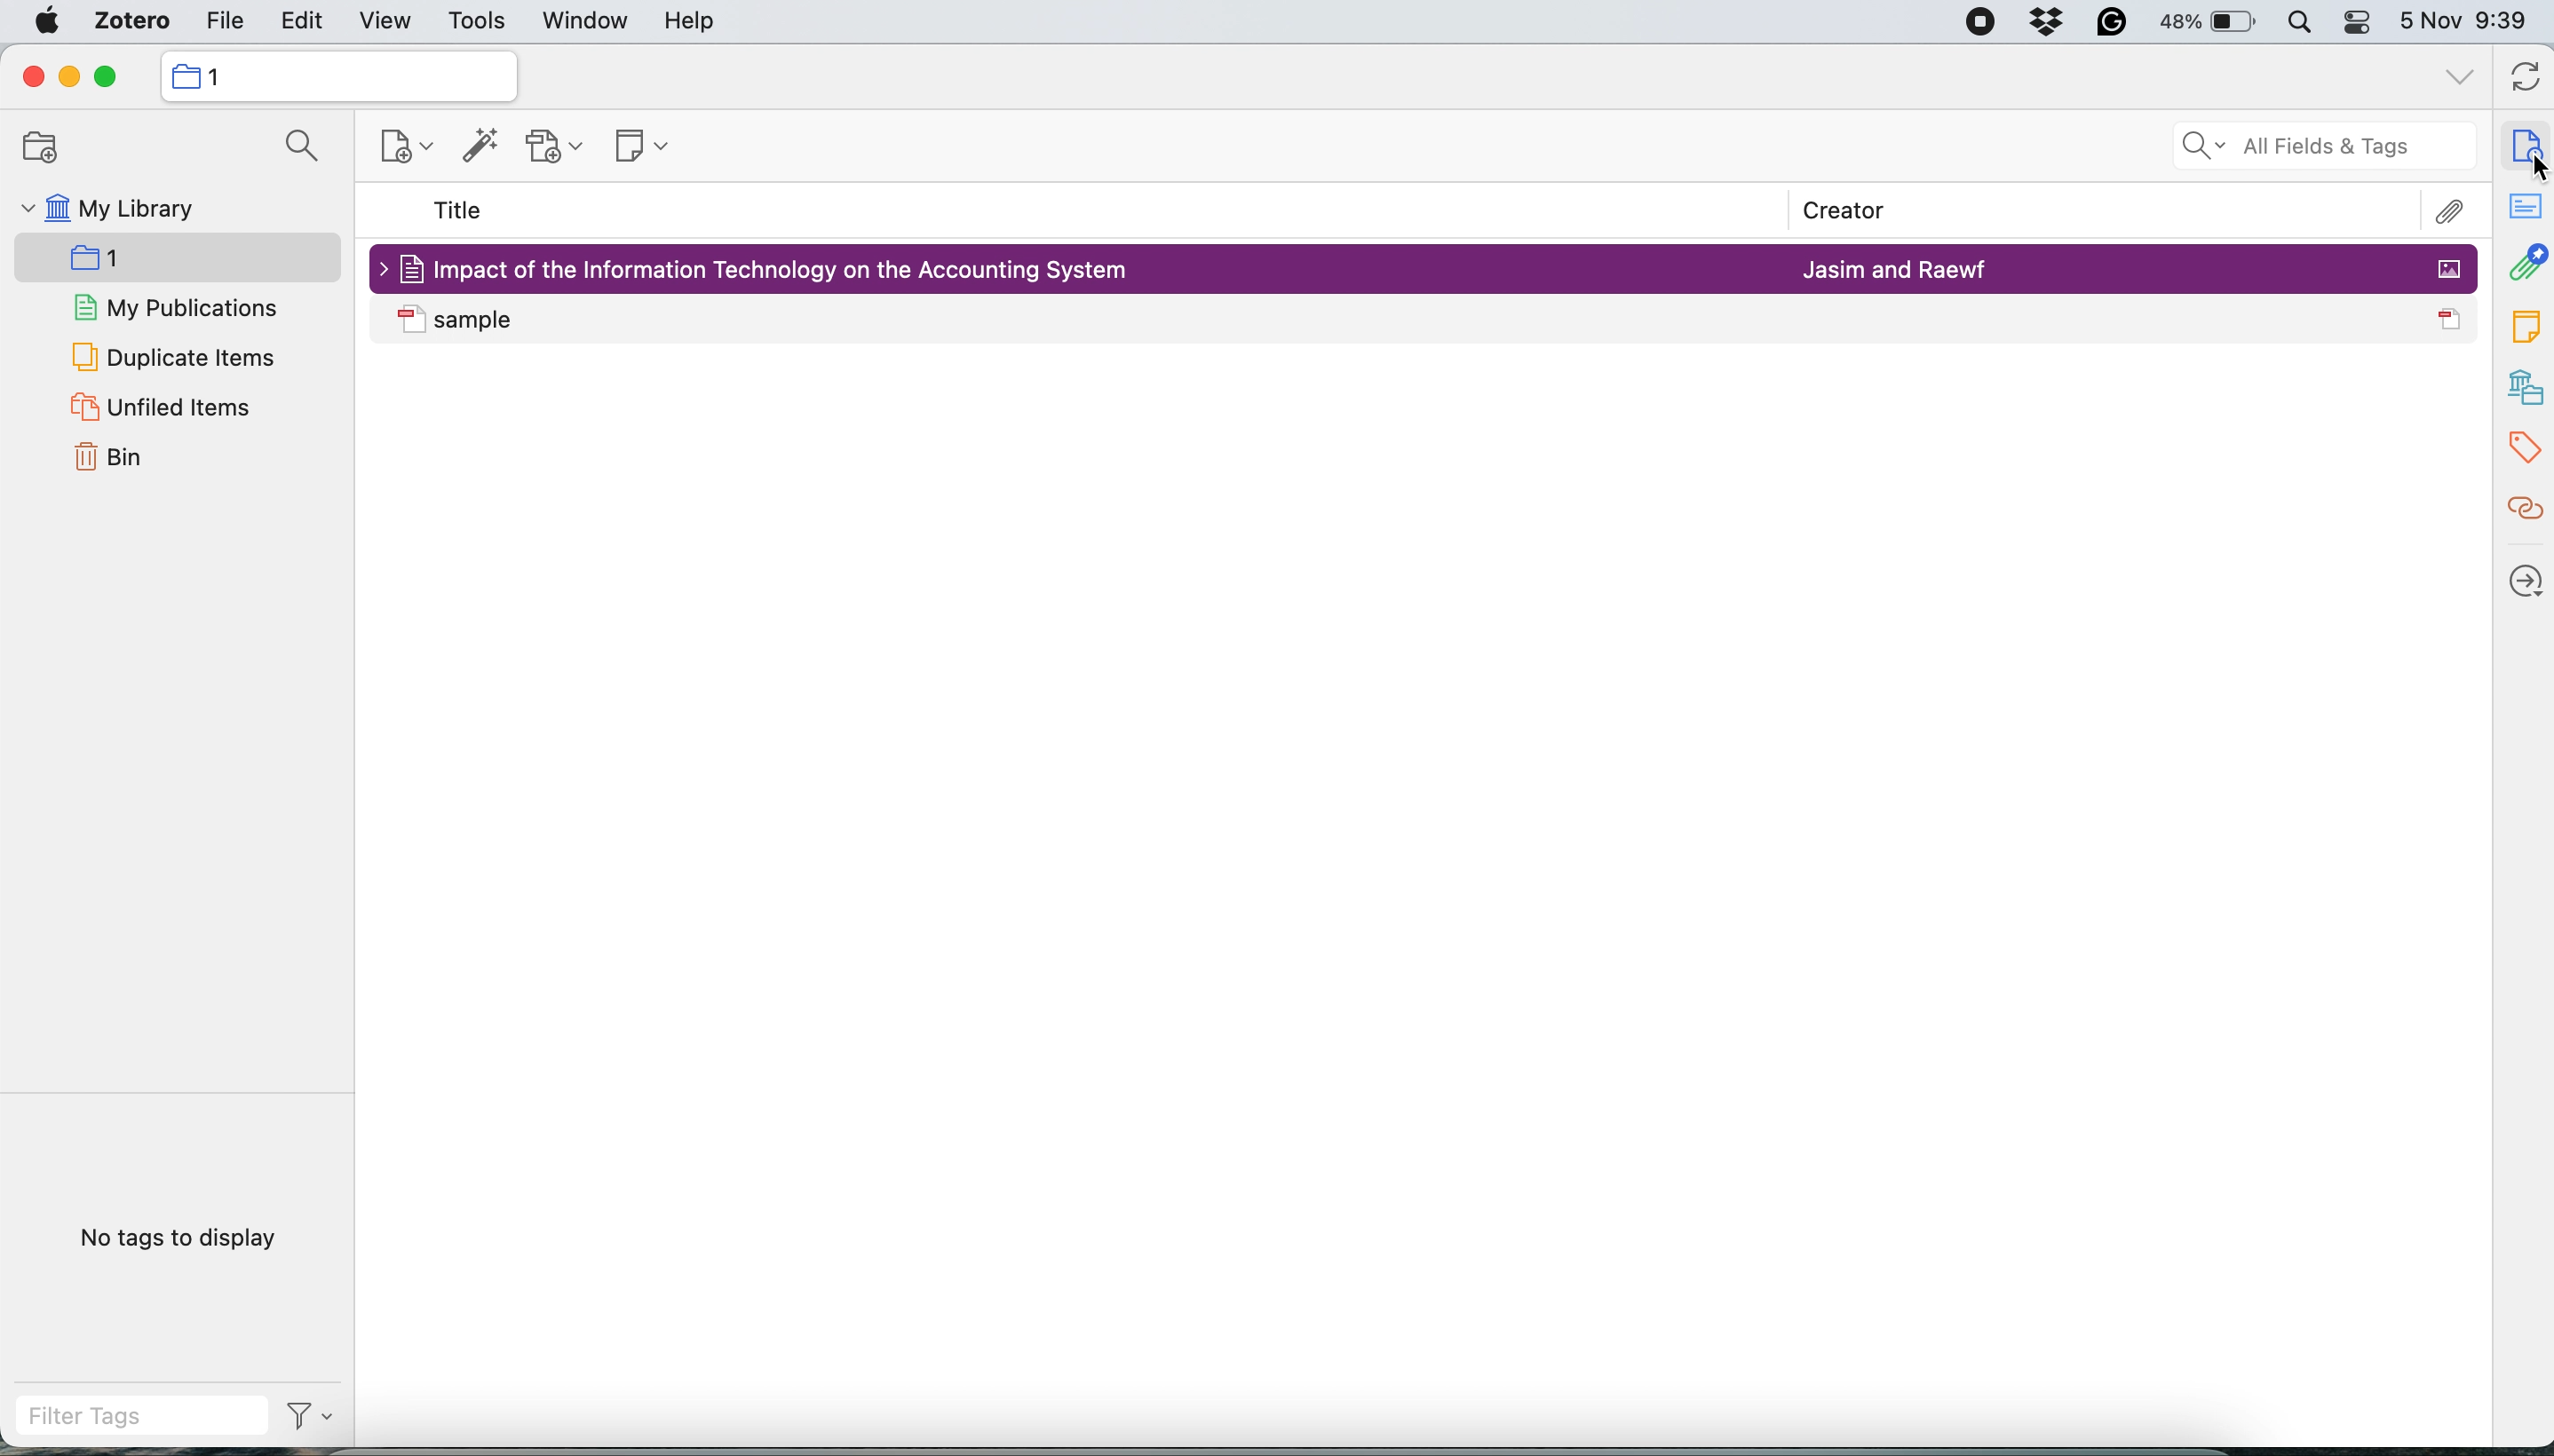  I want to click on document icon, so click(2453, 318).